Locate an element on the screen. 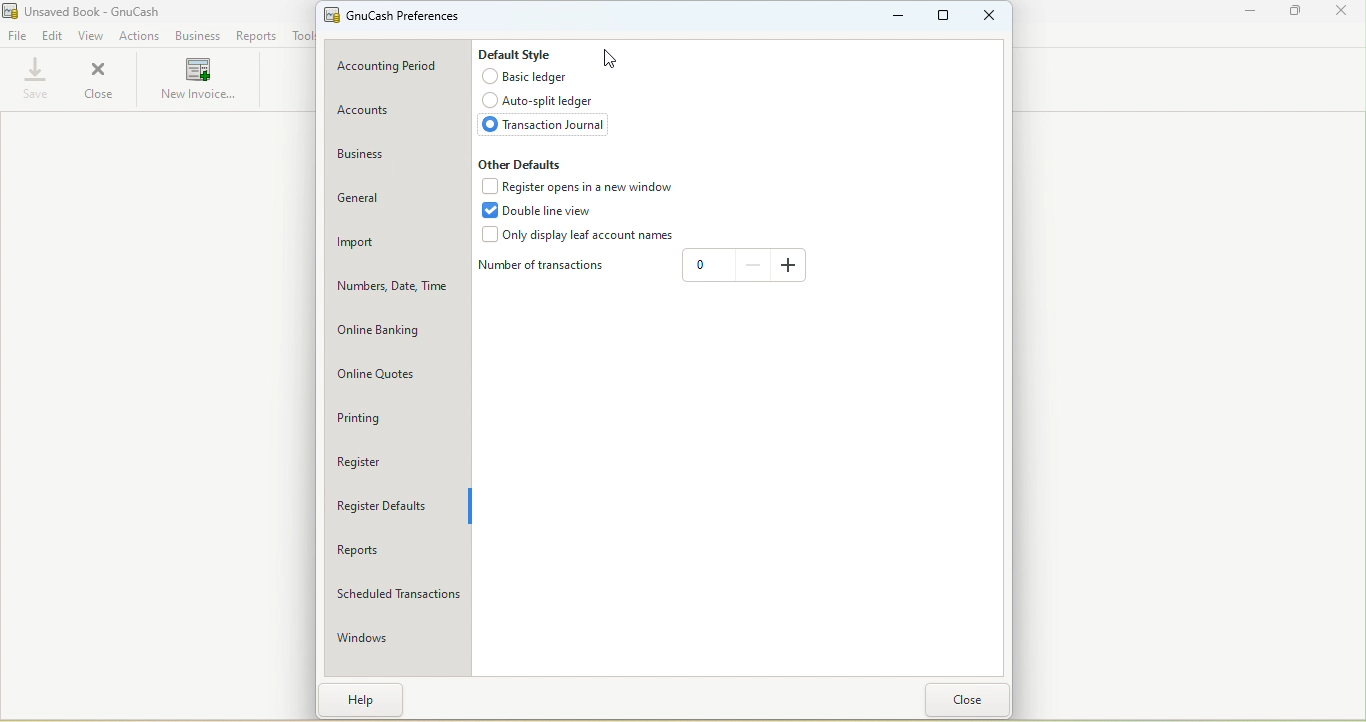 The image size is (1366, 722). Close is located at coordinates (1342, 12).